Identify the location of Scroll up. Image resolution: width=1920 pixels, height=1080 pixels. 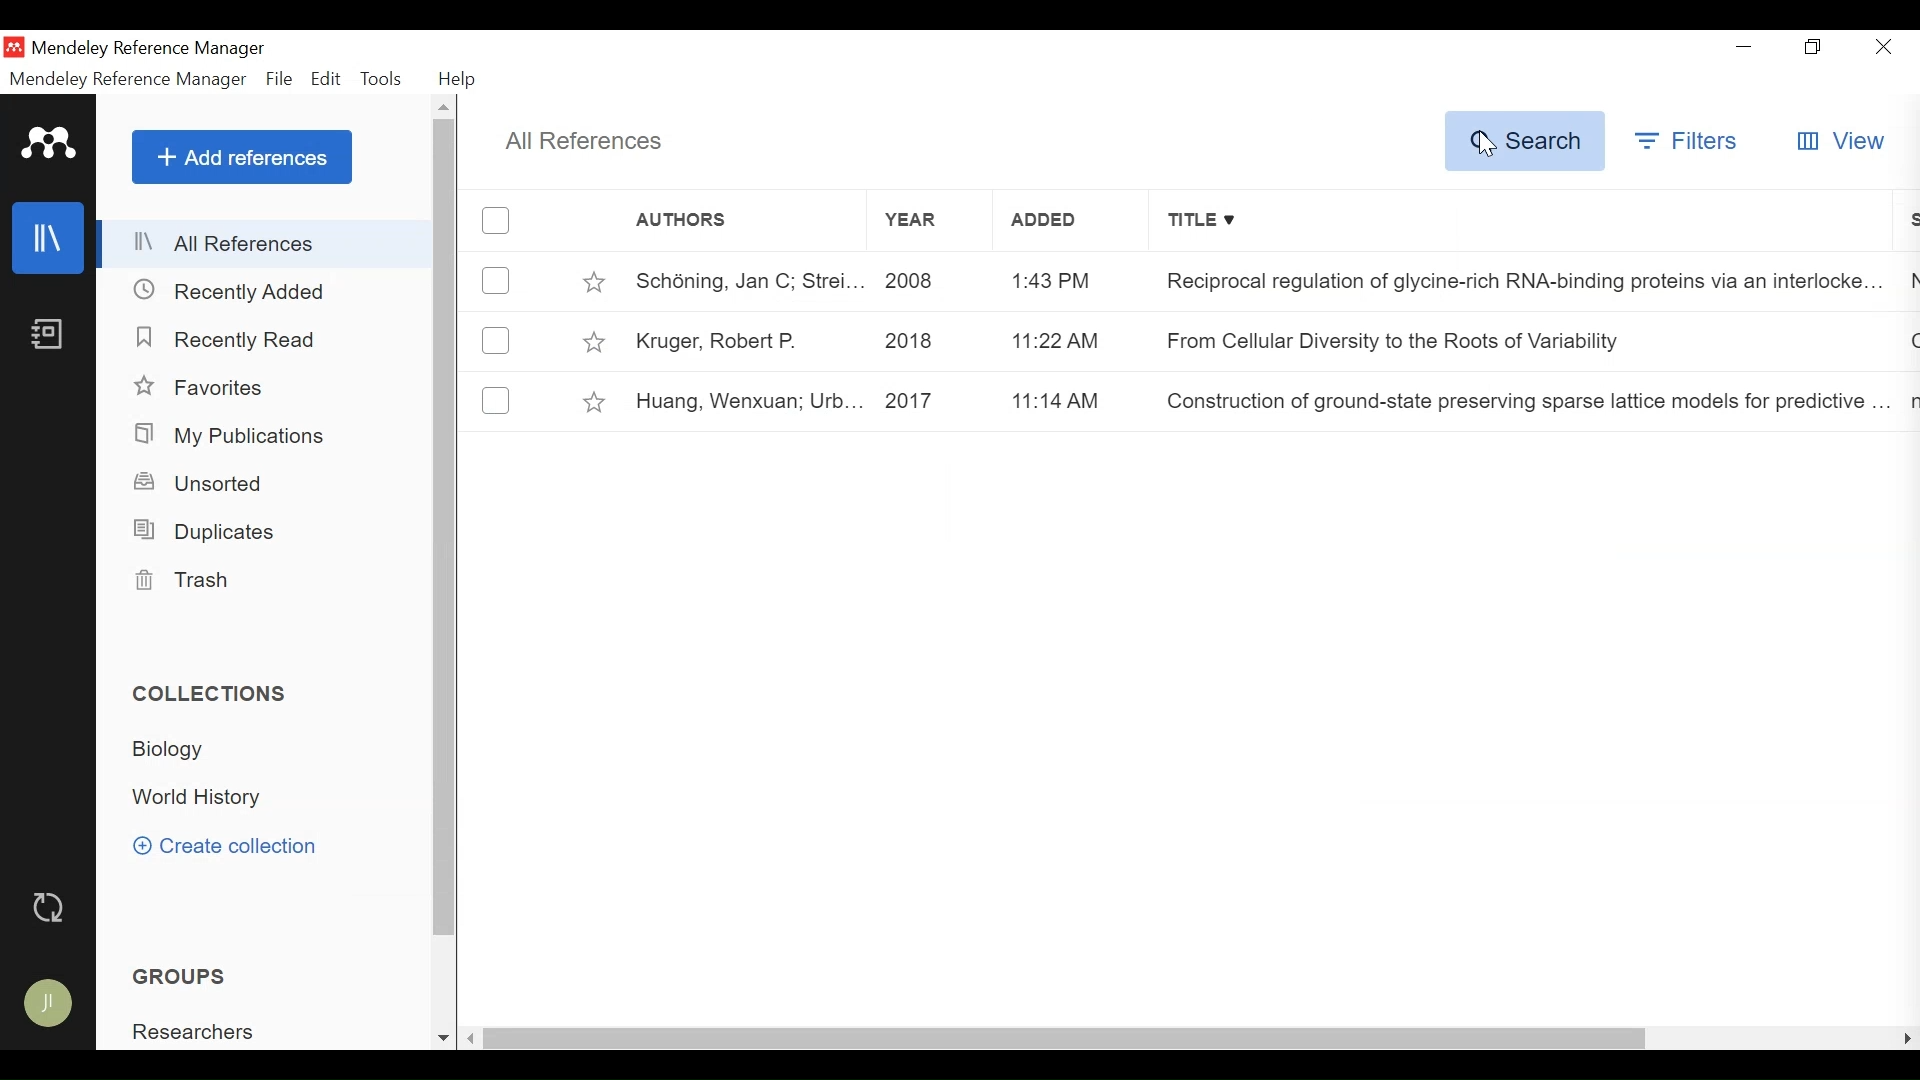
(446, 108).